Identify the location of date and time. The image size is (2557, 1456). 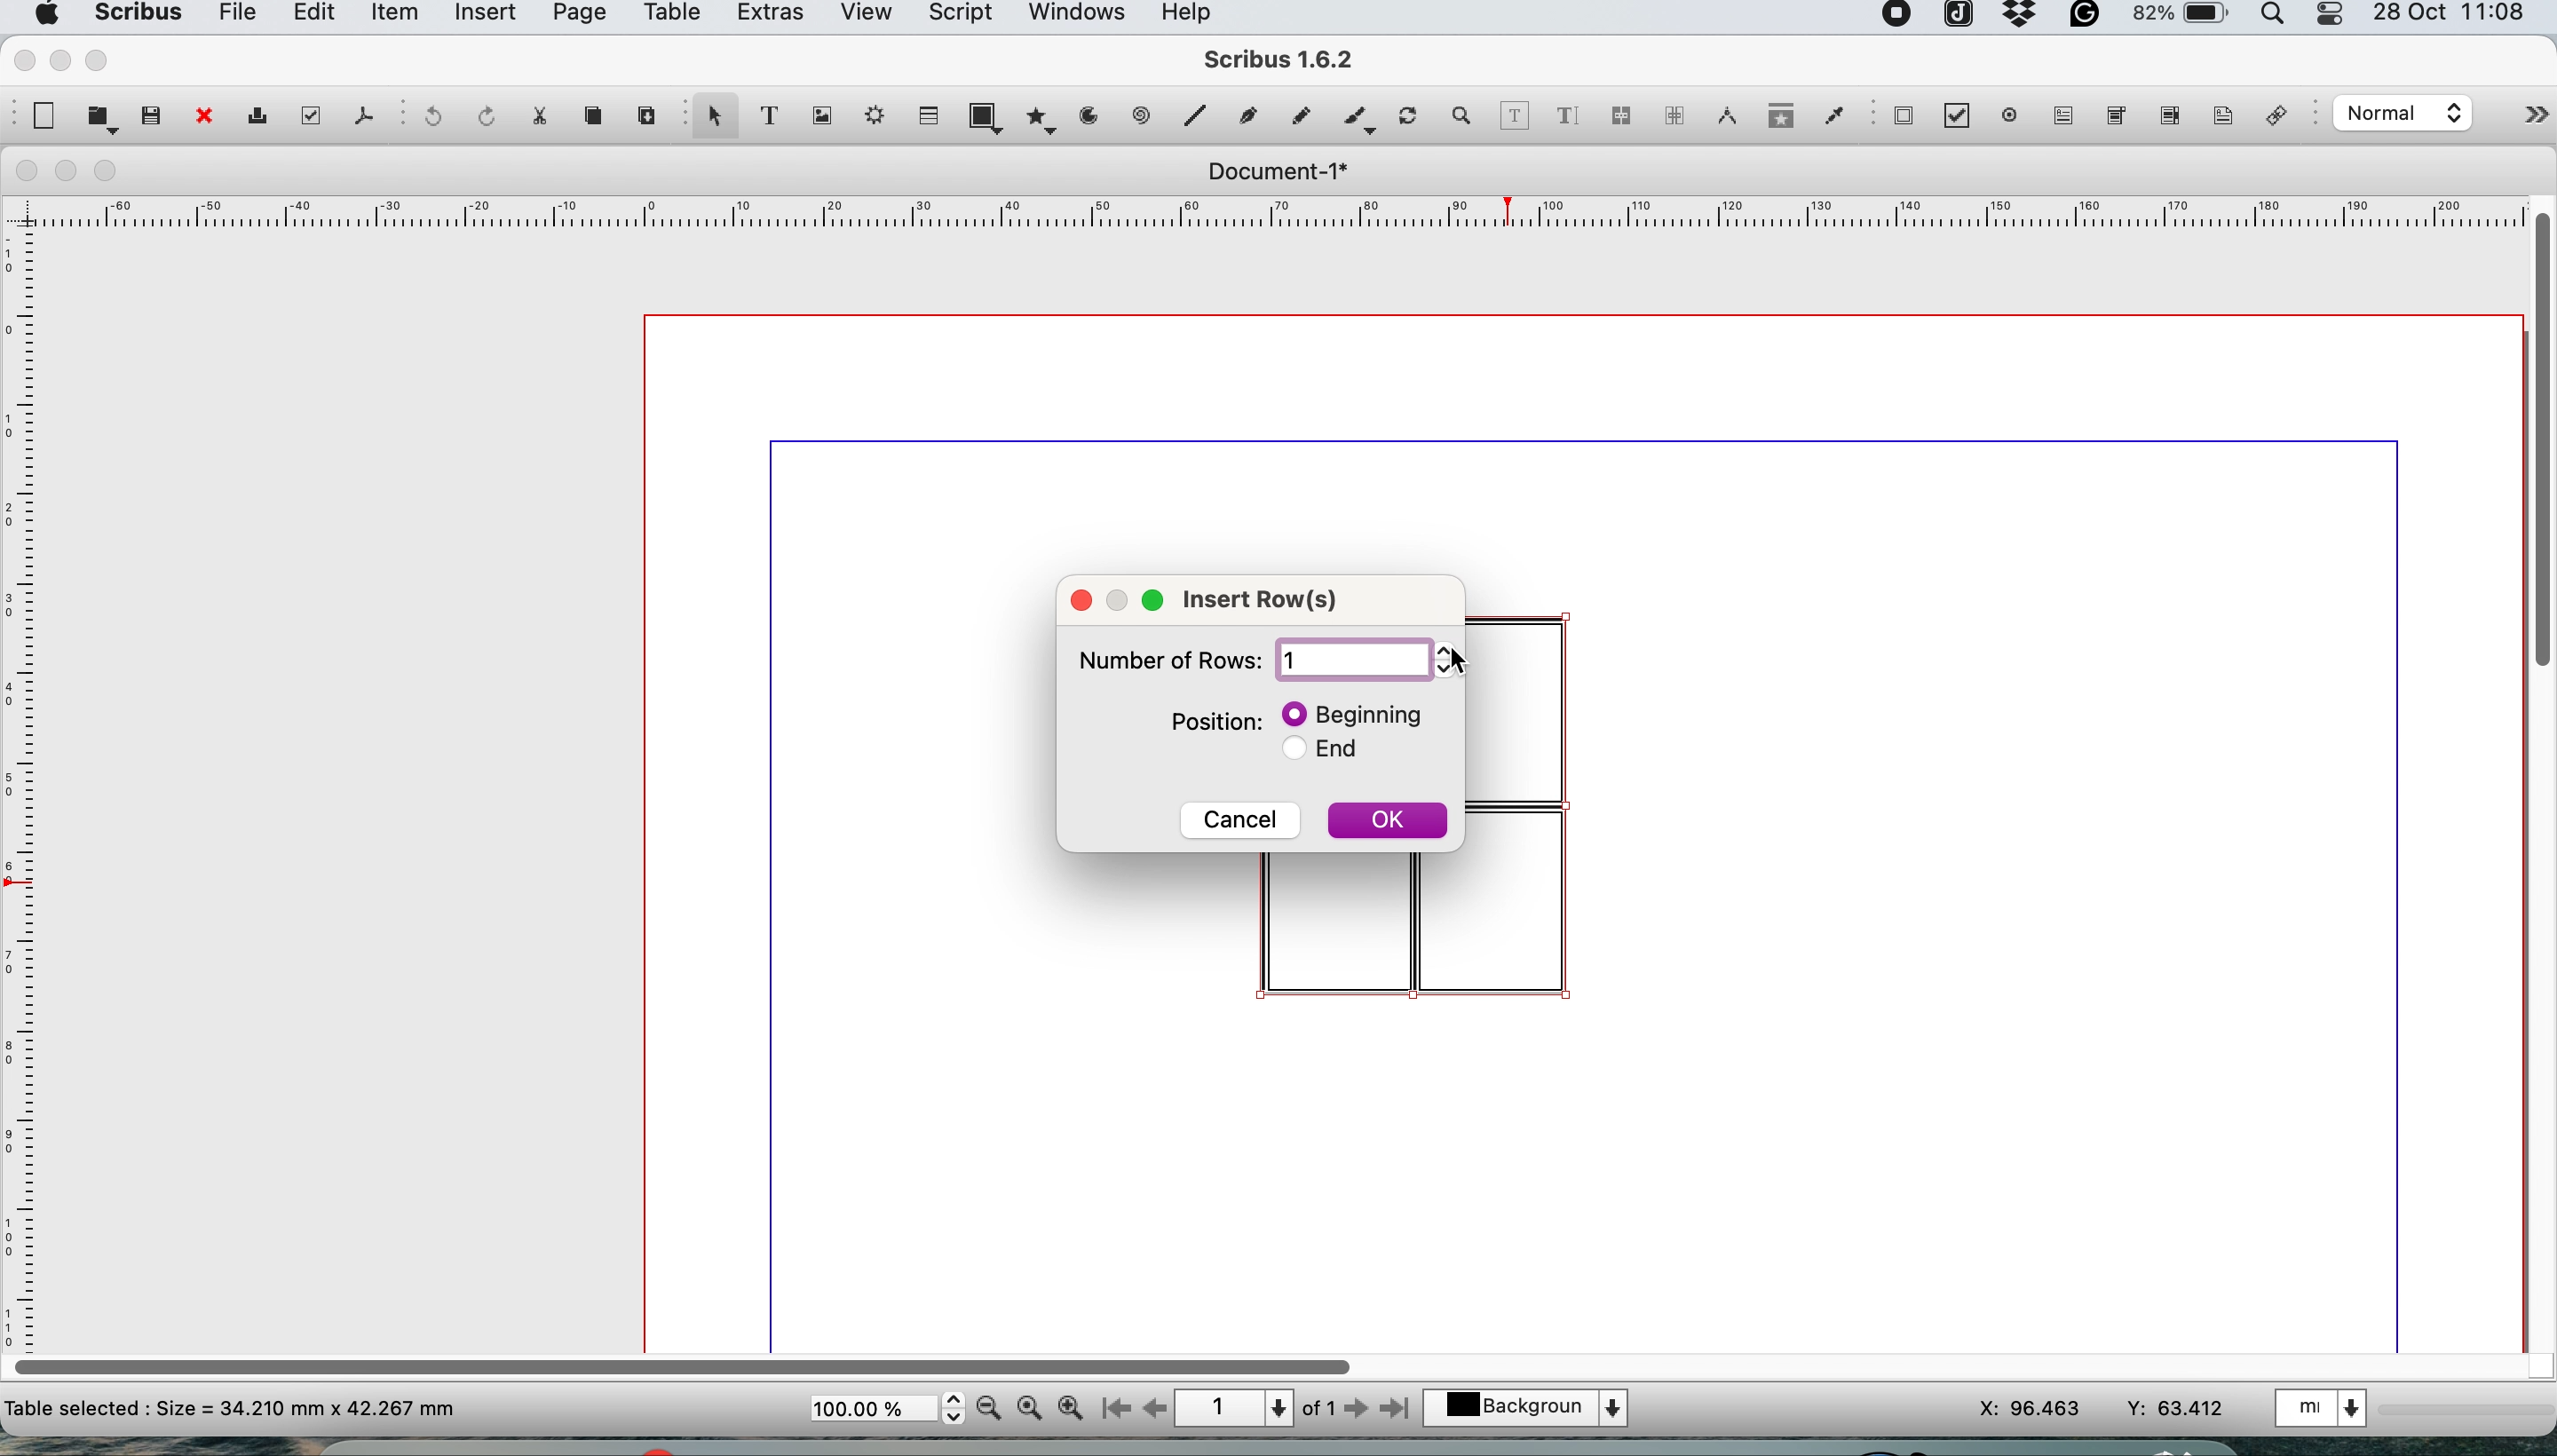
(2454, 15).